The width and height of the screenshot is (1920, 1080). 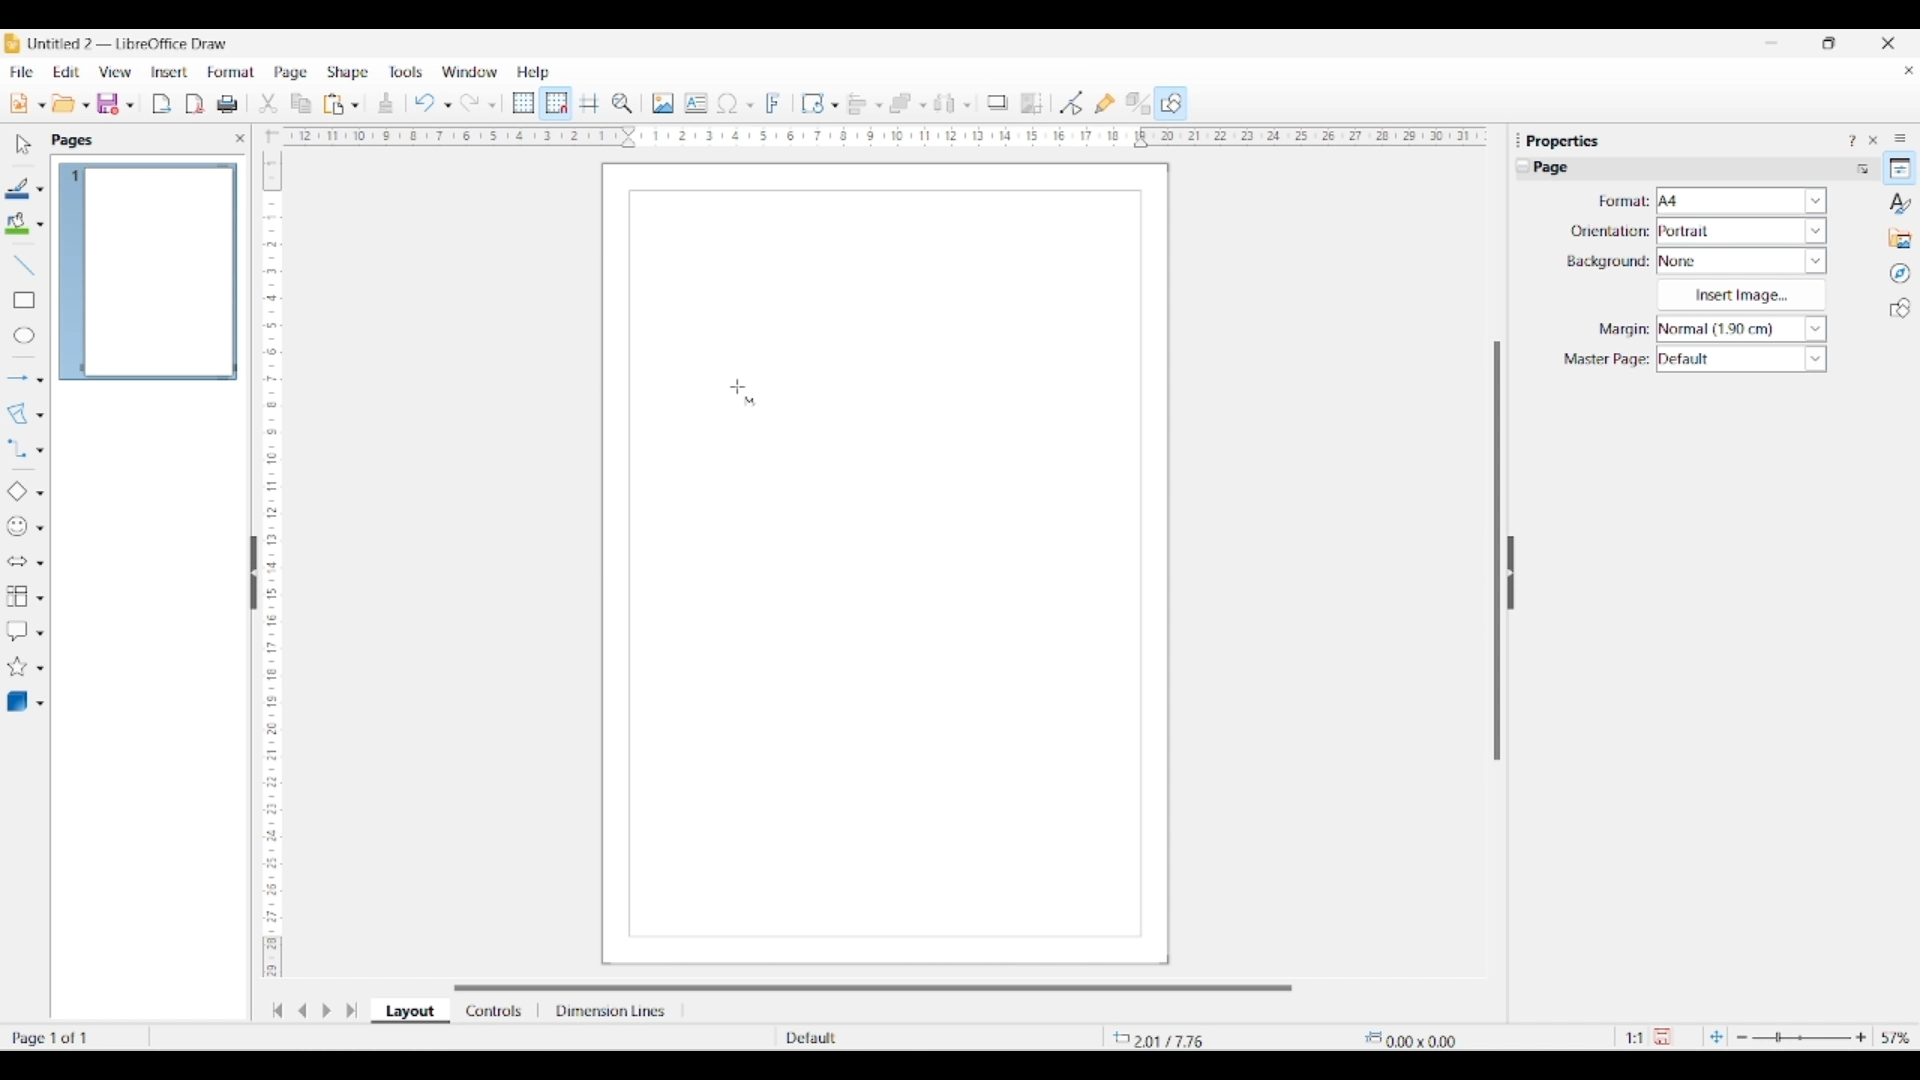 I want to click on Basic shape options, so click(x=40, y=493).